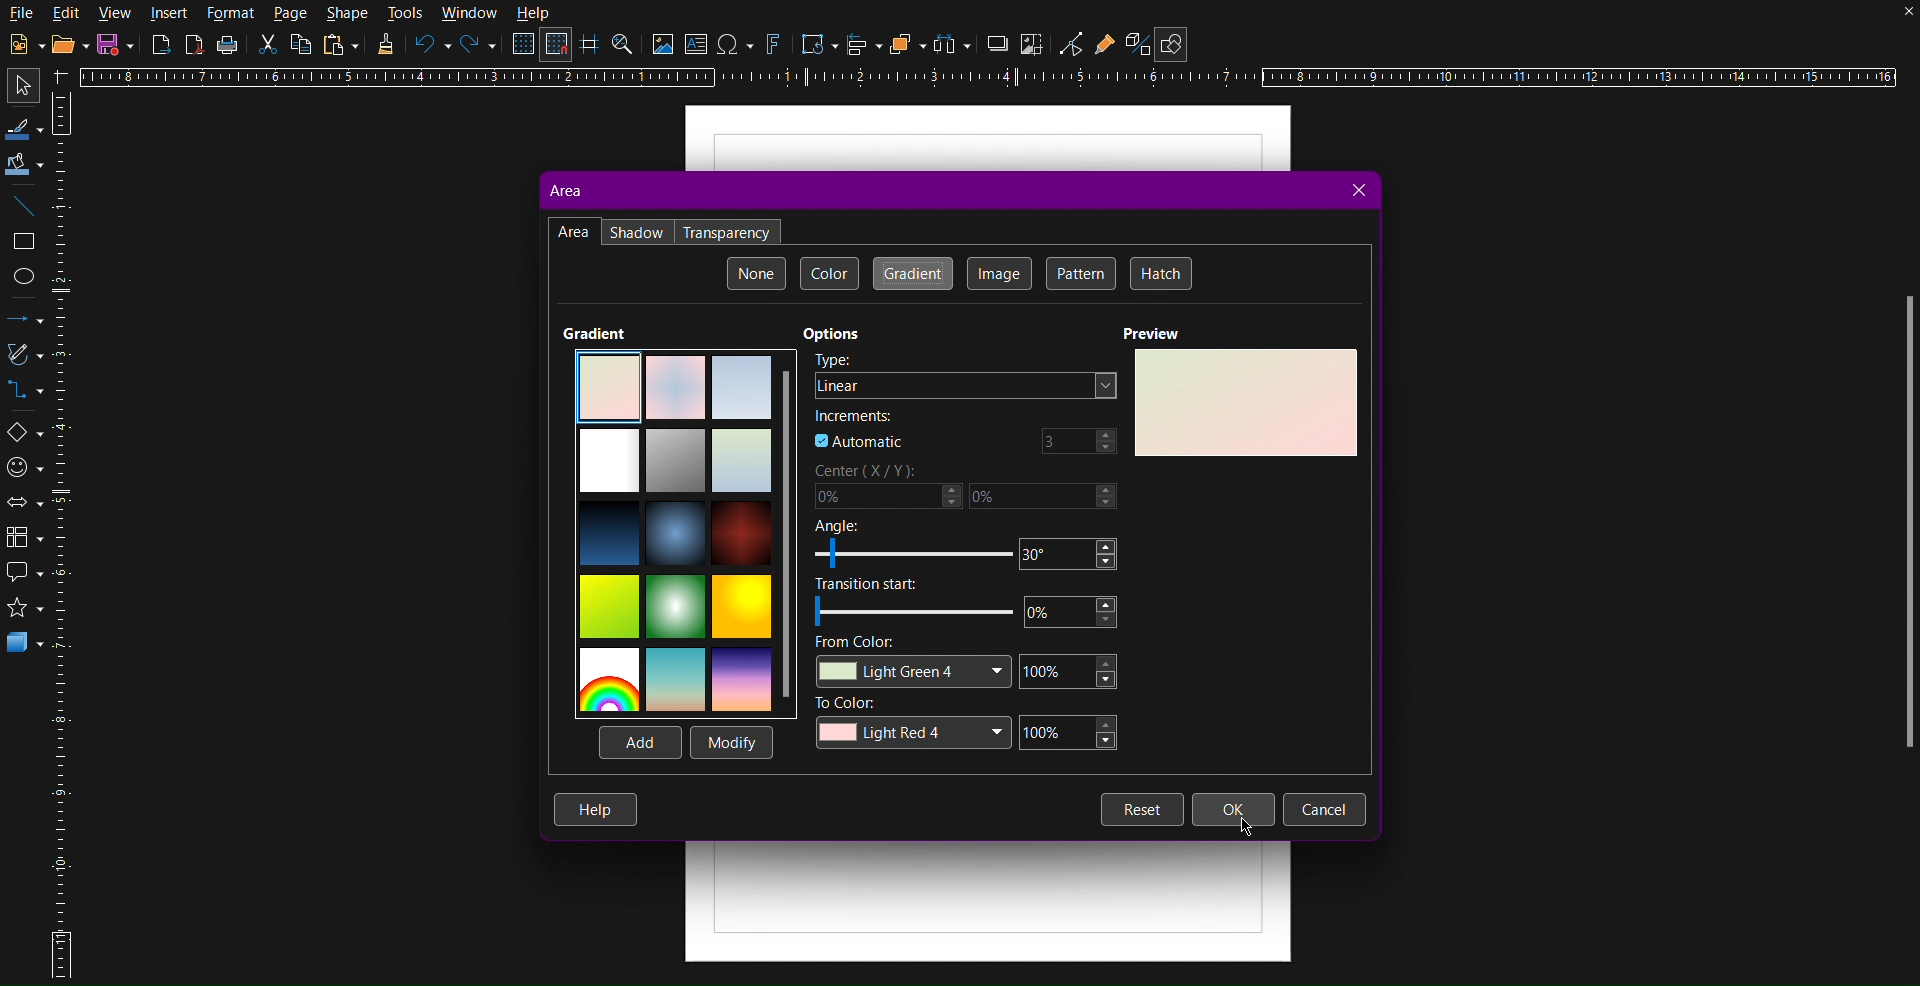 The height and width of the screenshot is (986, 1920). I want to click on cursor, so click(1249, 833).